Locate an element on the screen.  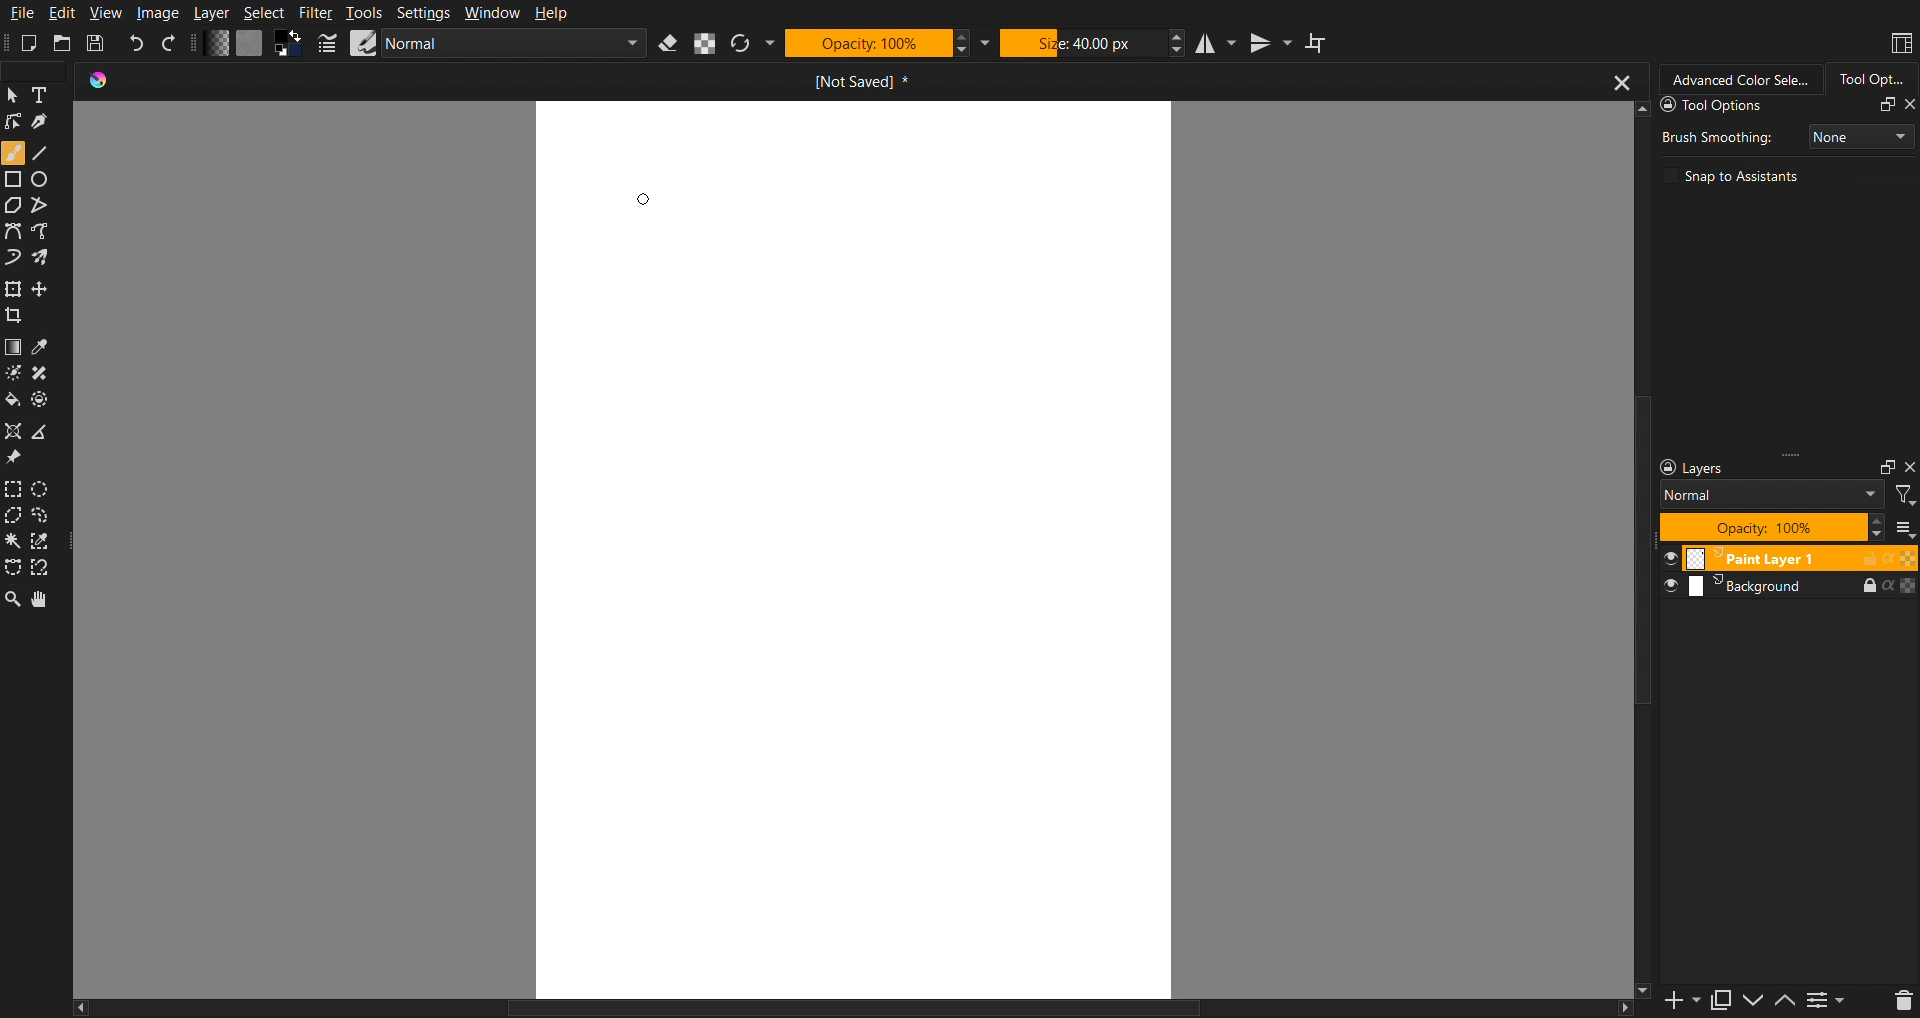
File is located at coordinates (19, 11).